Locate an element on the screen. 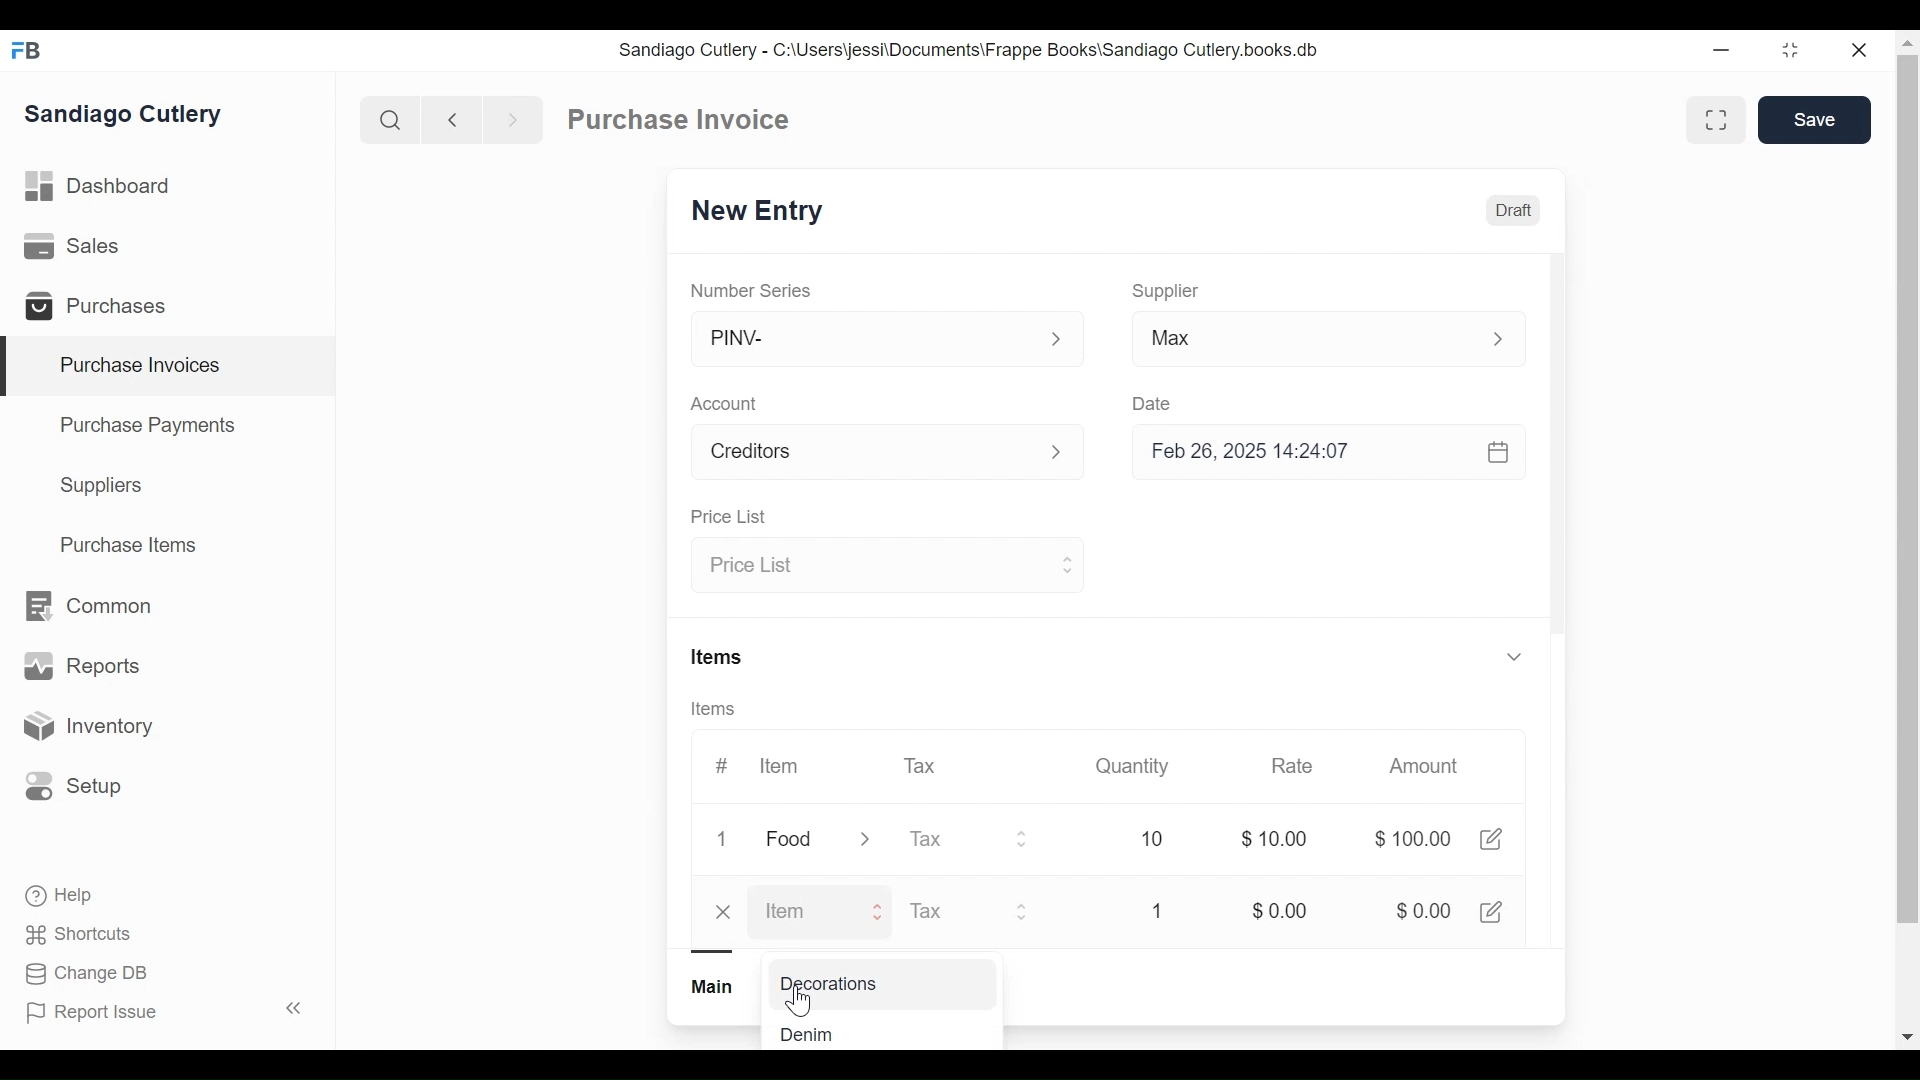  Account is located at coordinates (729, 404).